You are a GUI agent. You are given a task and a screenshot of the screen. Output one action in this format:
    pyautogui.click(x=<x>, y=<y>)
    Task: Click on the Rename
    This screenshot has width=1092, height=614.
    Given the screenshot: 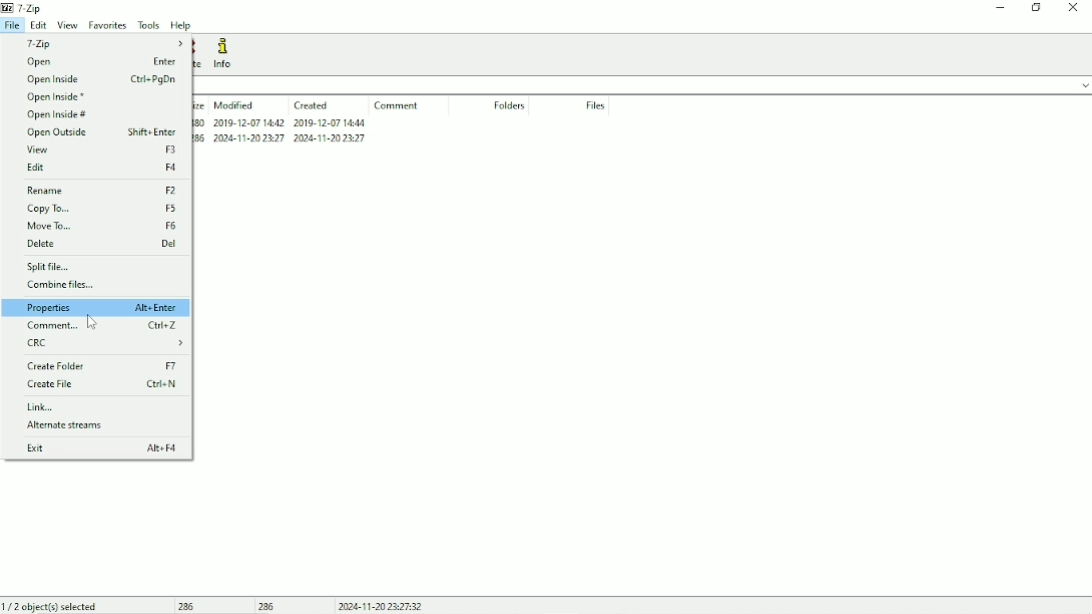 What is the action you would take?
    pyautogui.click(x=103, y=191)
    